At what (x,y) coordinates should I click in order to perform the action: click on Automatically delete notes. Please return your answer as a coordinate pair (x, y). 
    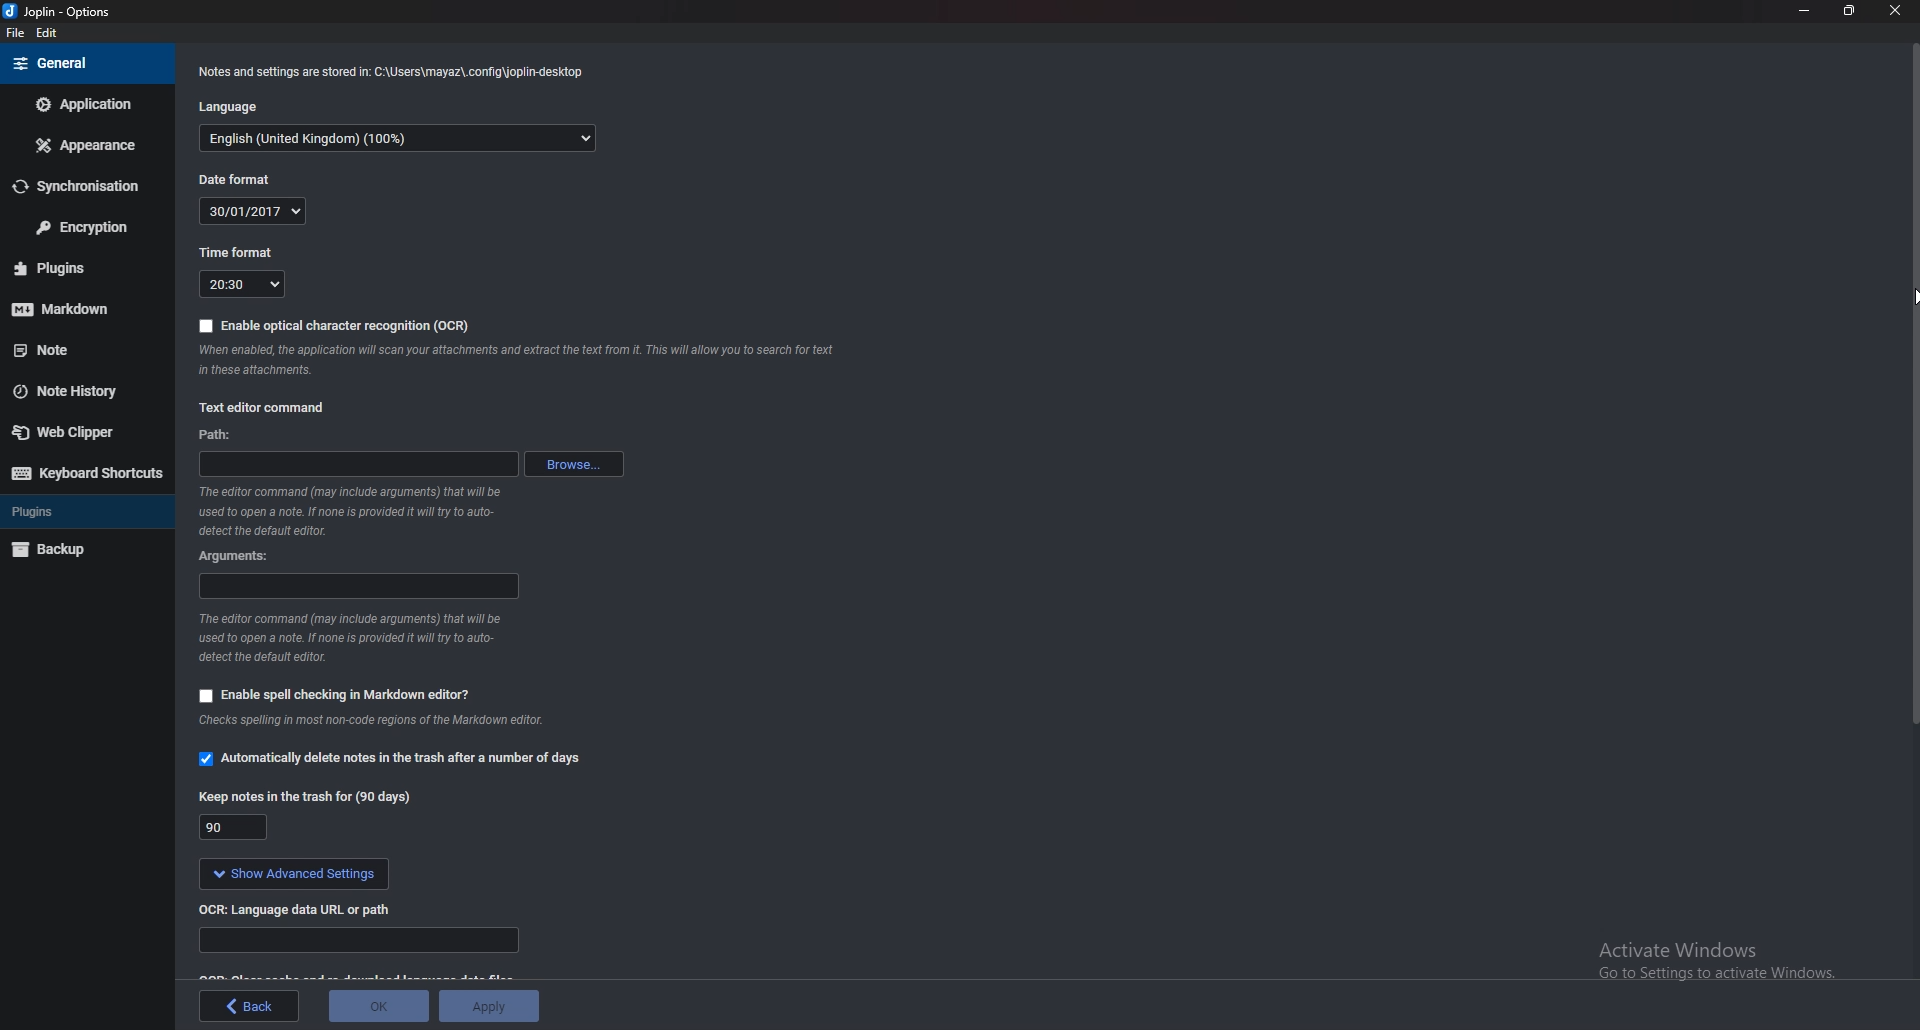
    Looking at the image, I should click on (388, 762).